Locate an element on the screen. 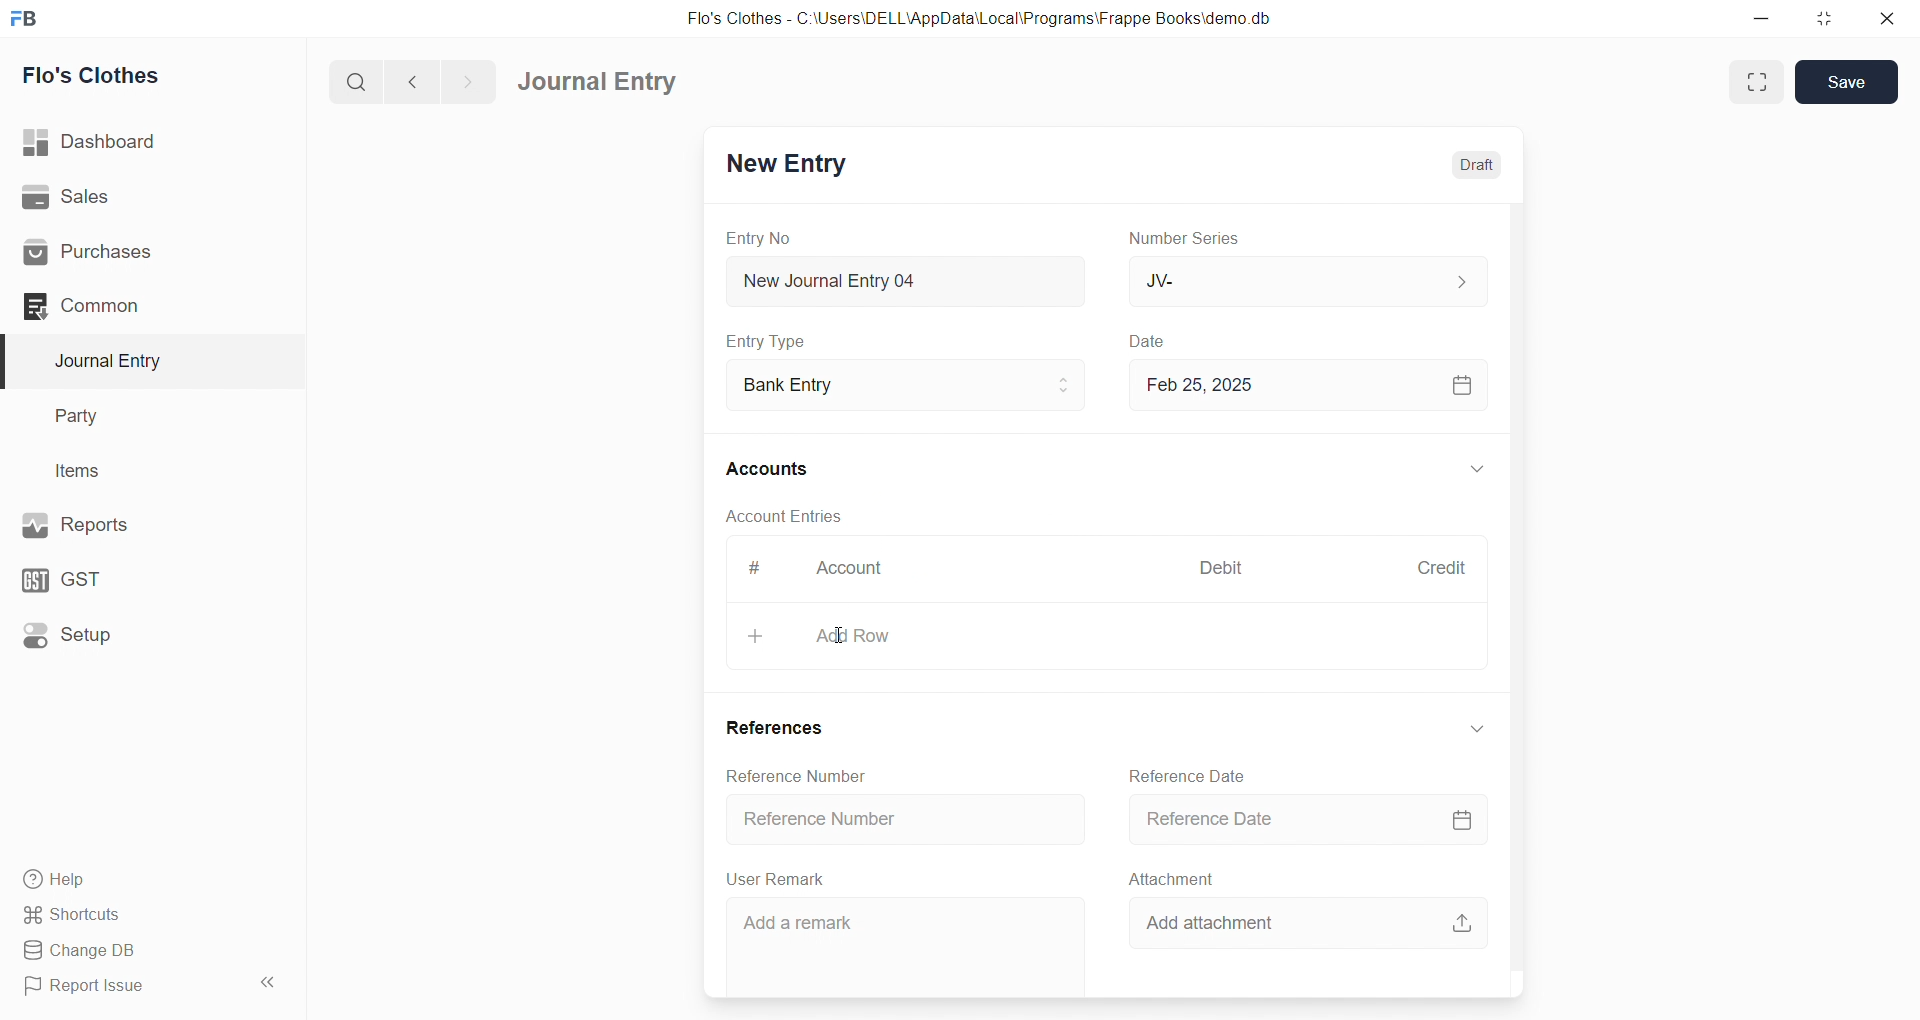 This screenshot has width=1920, height=1020. Journal Entry is located at coordinates (142, 361).